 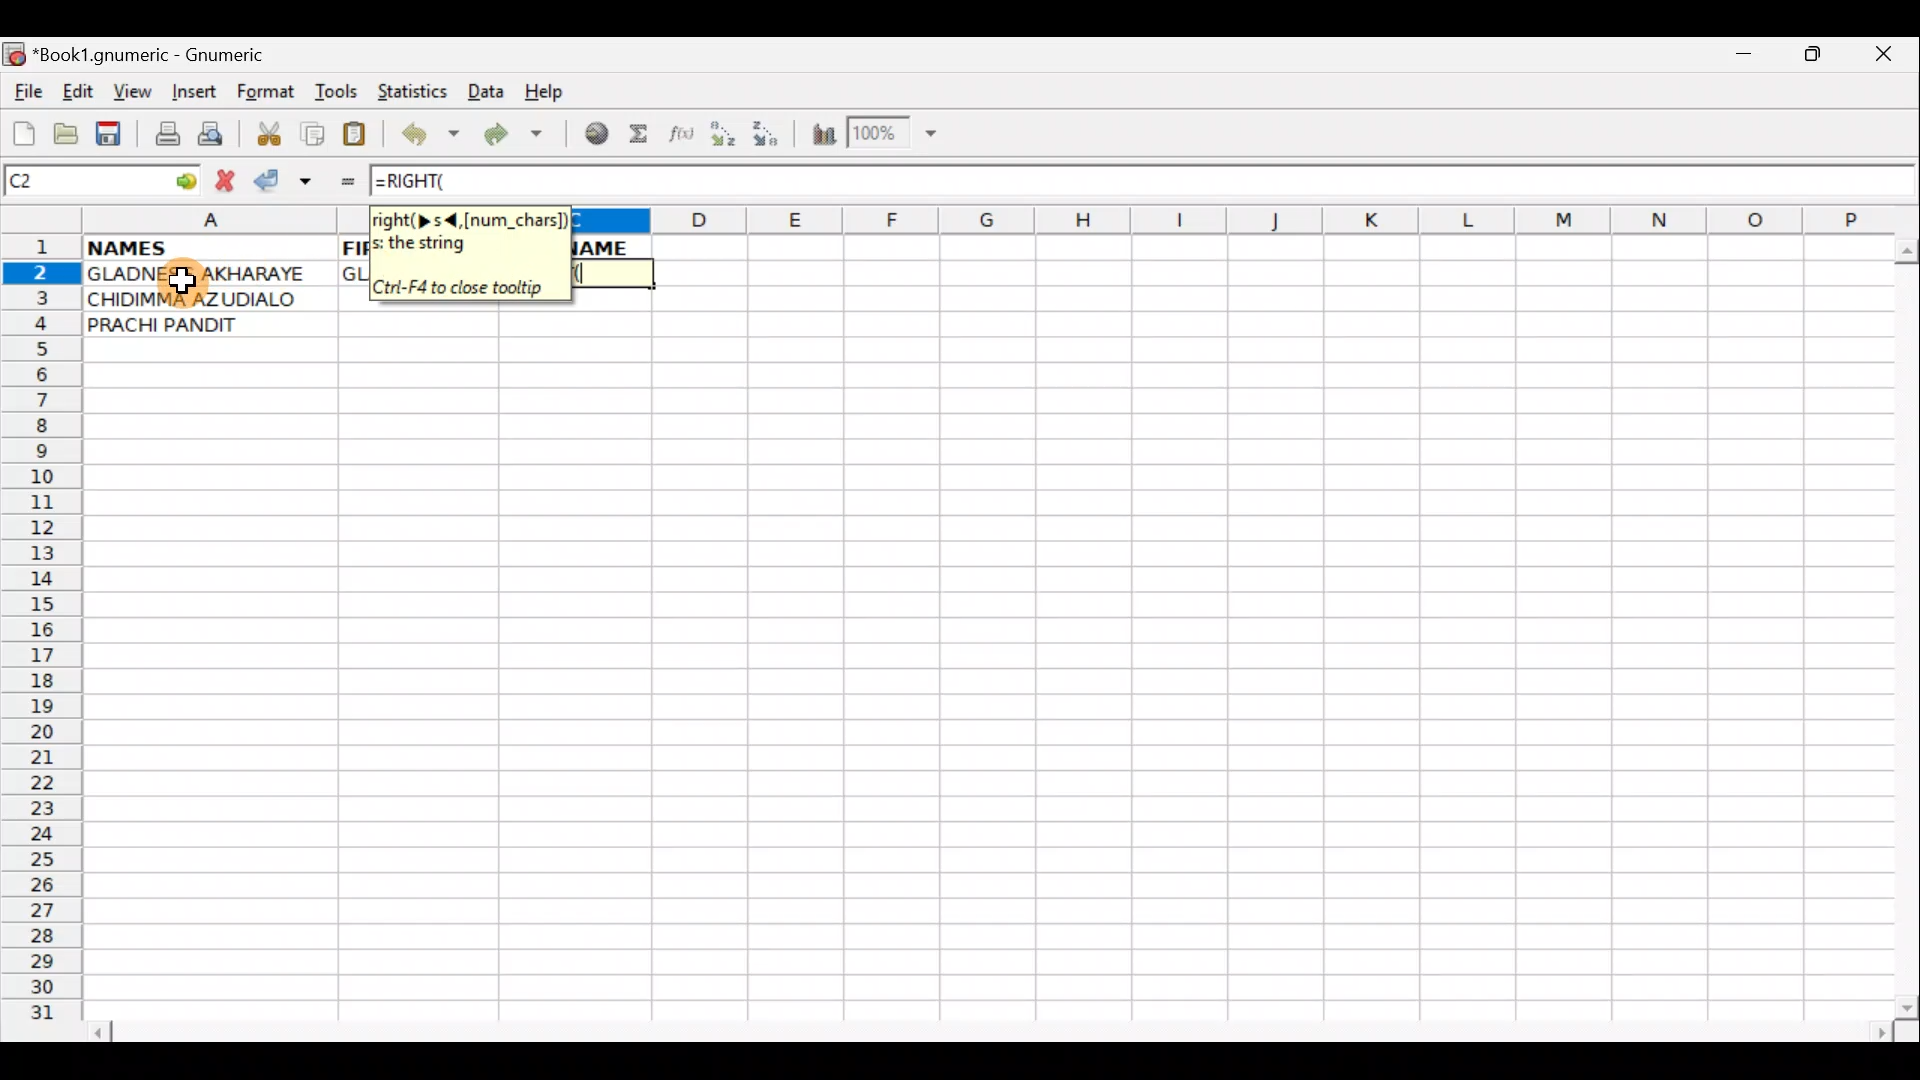 What do you see at coordinates (193, 92) in the screenshot?
I see `Insert` at bounding box center [193, 92].